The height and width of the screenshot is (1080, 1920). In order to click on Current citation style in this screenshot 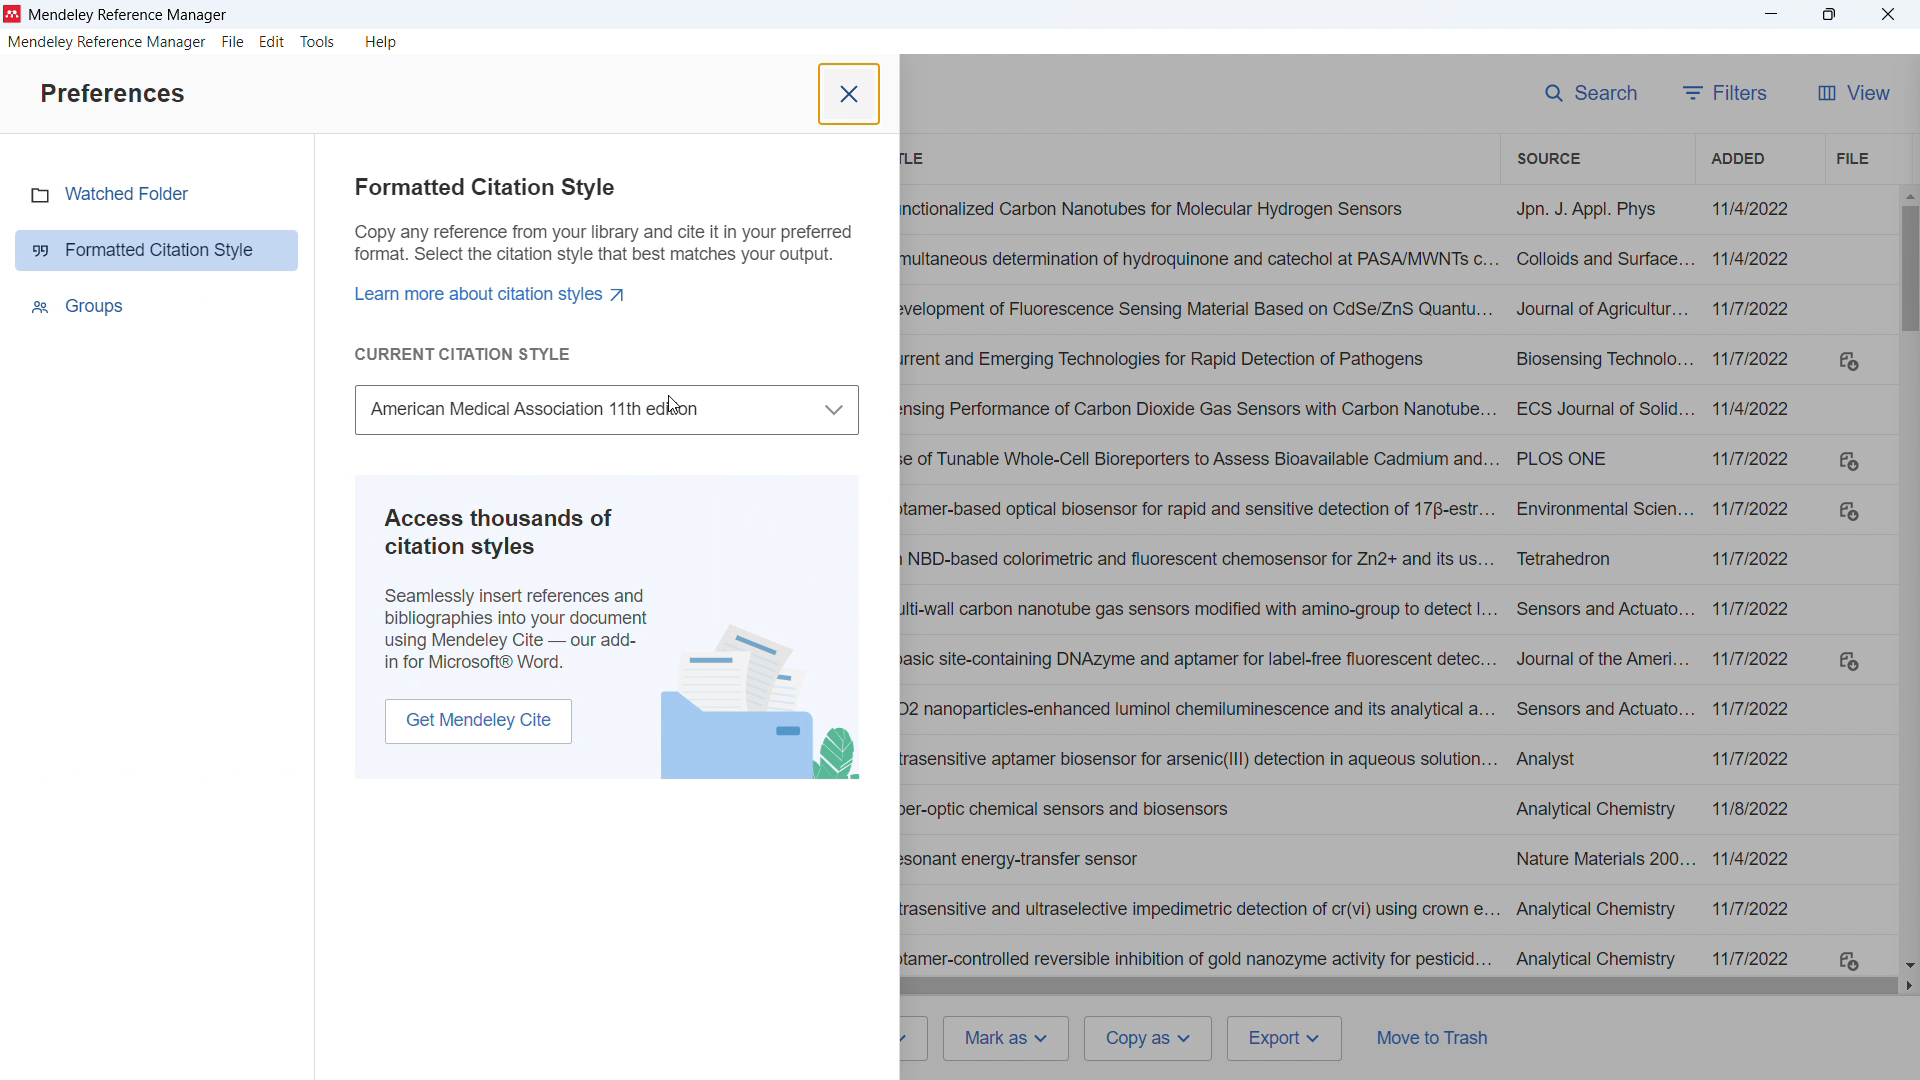, I will do `click(462, 354)`.